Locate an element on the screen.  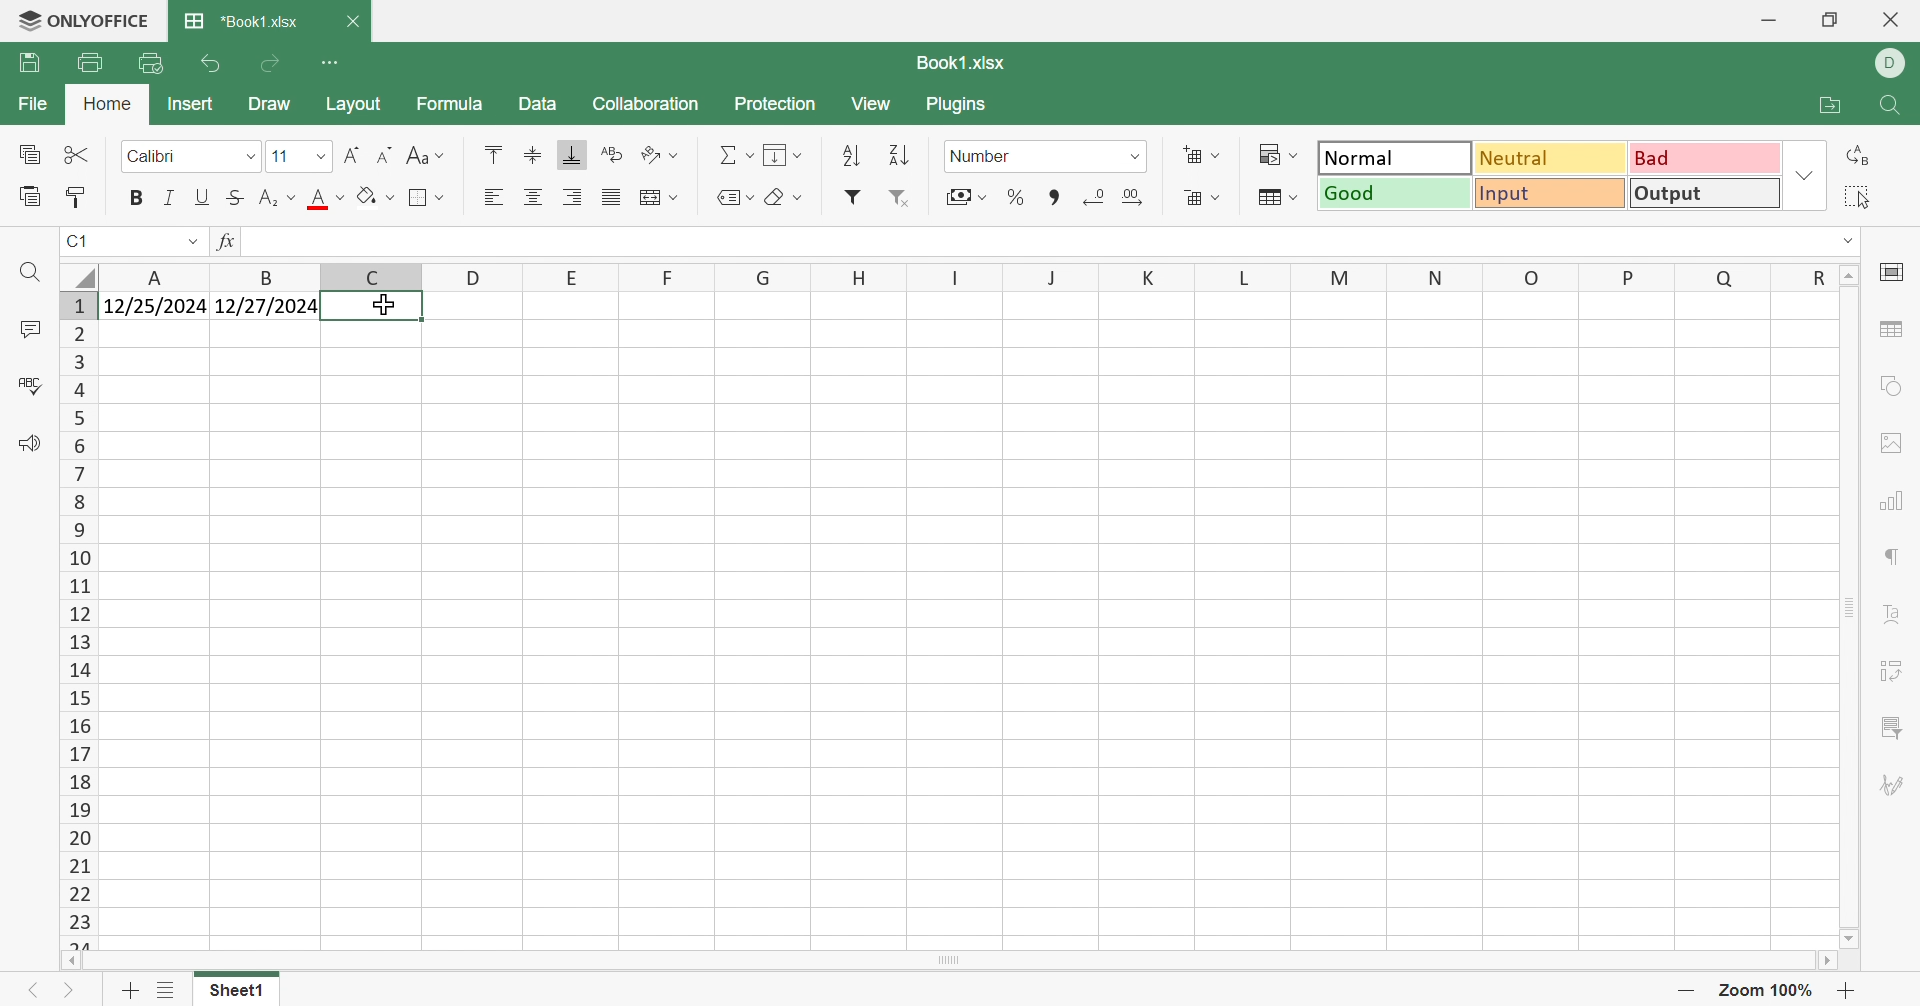
Slicer settings is located at coordinates (1889, 727).